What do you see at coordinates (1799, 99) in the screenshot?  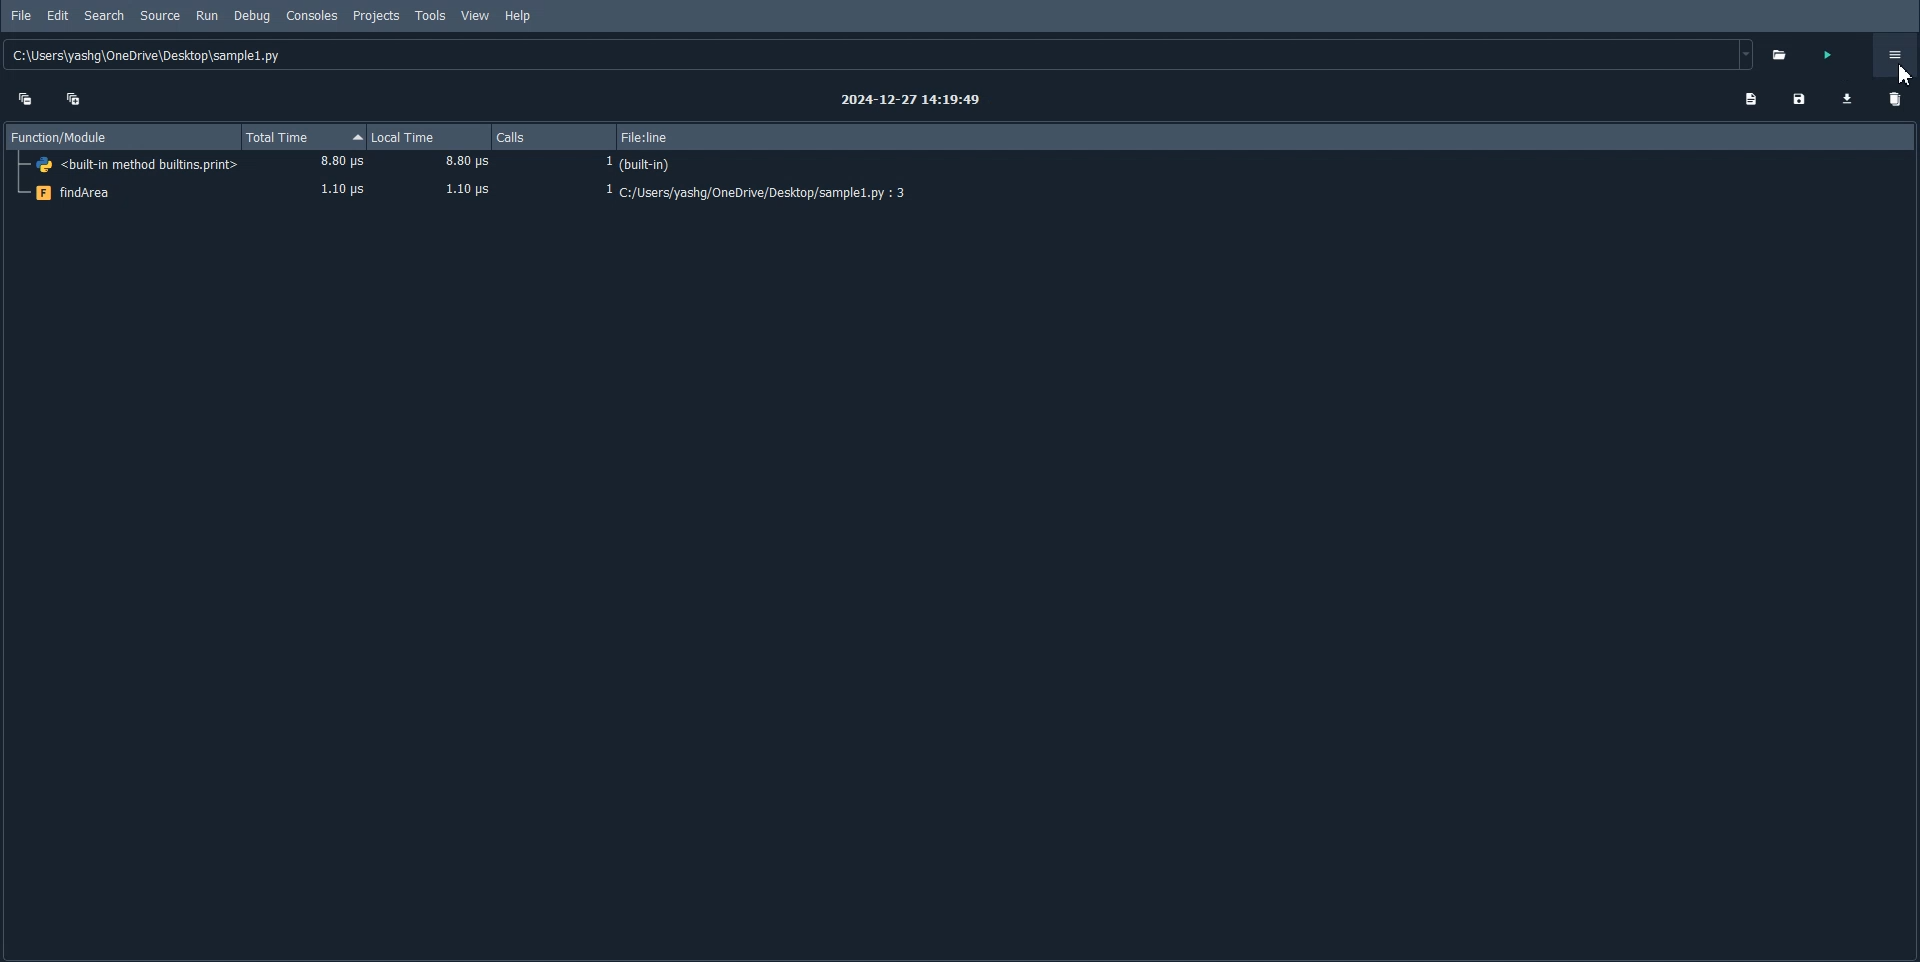 I see `Save profiling data` at bounding box center [1799, 99].